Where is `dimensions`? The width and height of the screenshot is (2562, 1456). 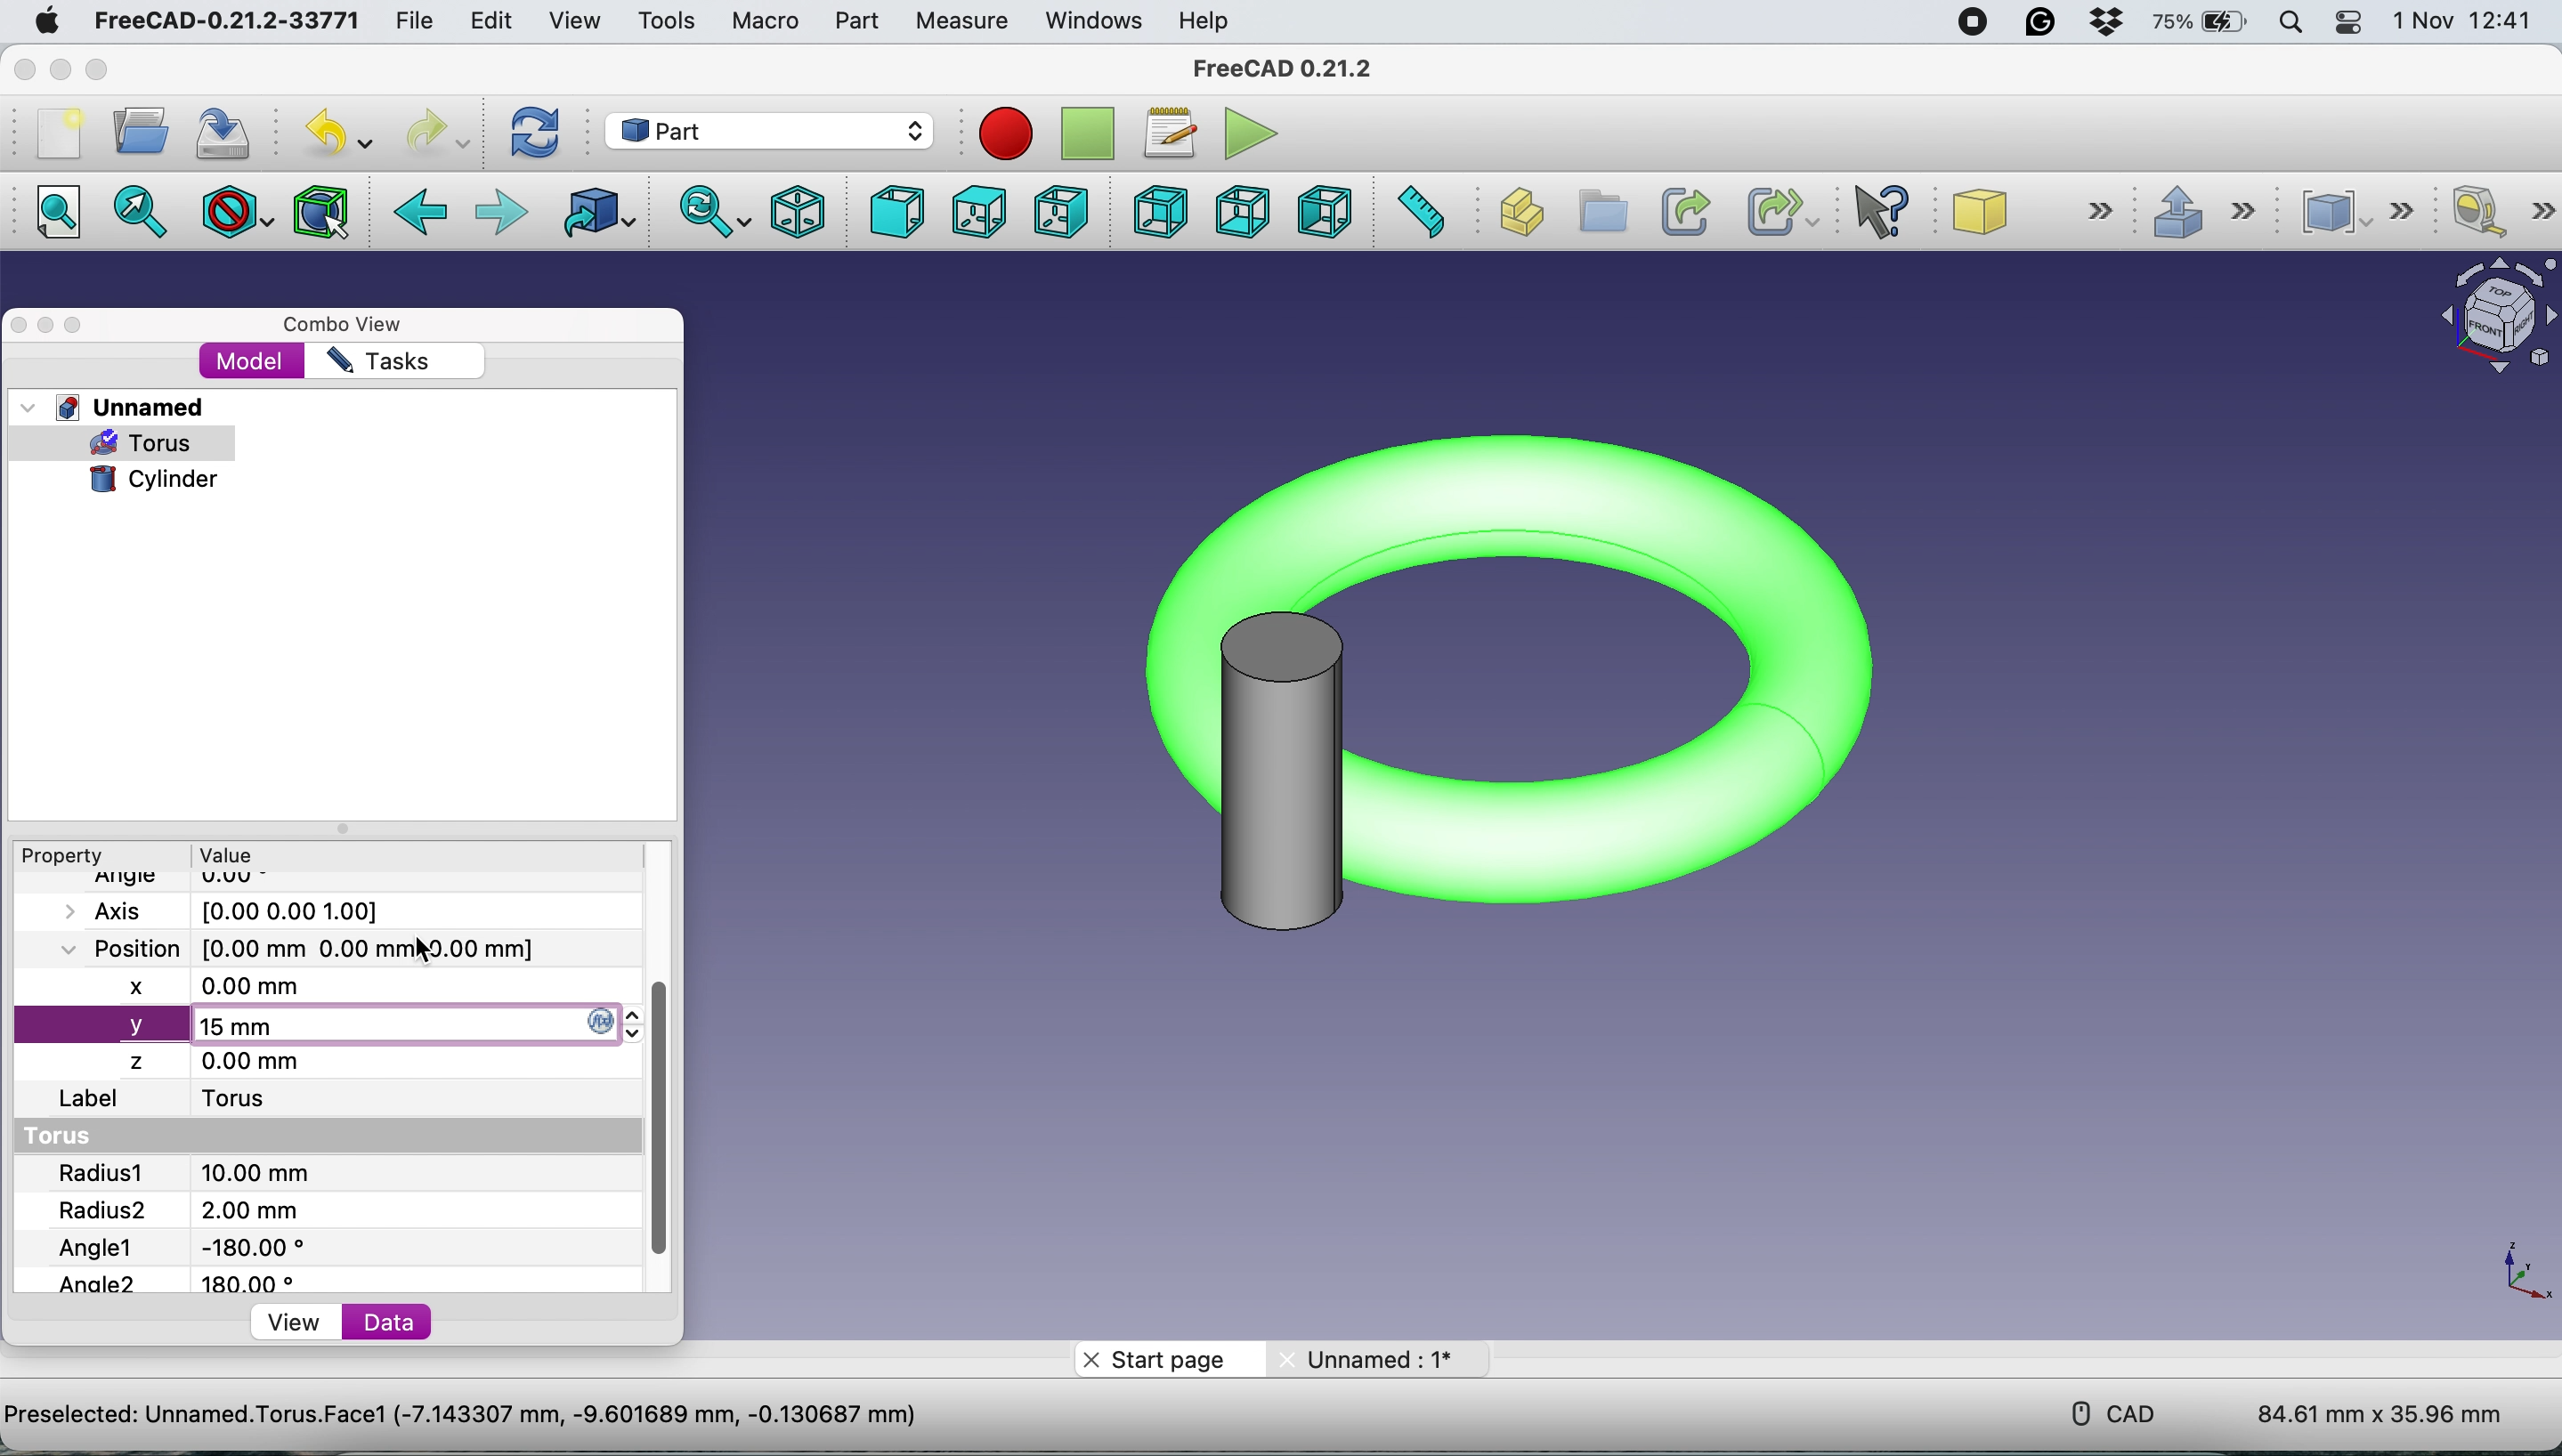 dimensions is located at coordinates (2380, 1406).